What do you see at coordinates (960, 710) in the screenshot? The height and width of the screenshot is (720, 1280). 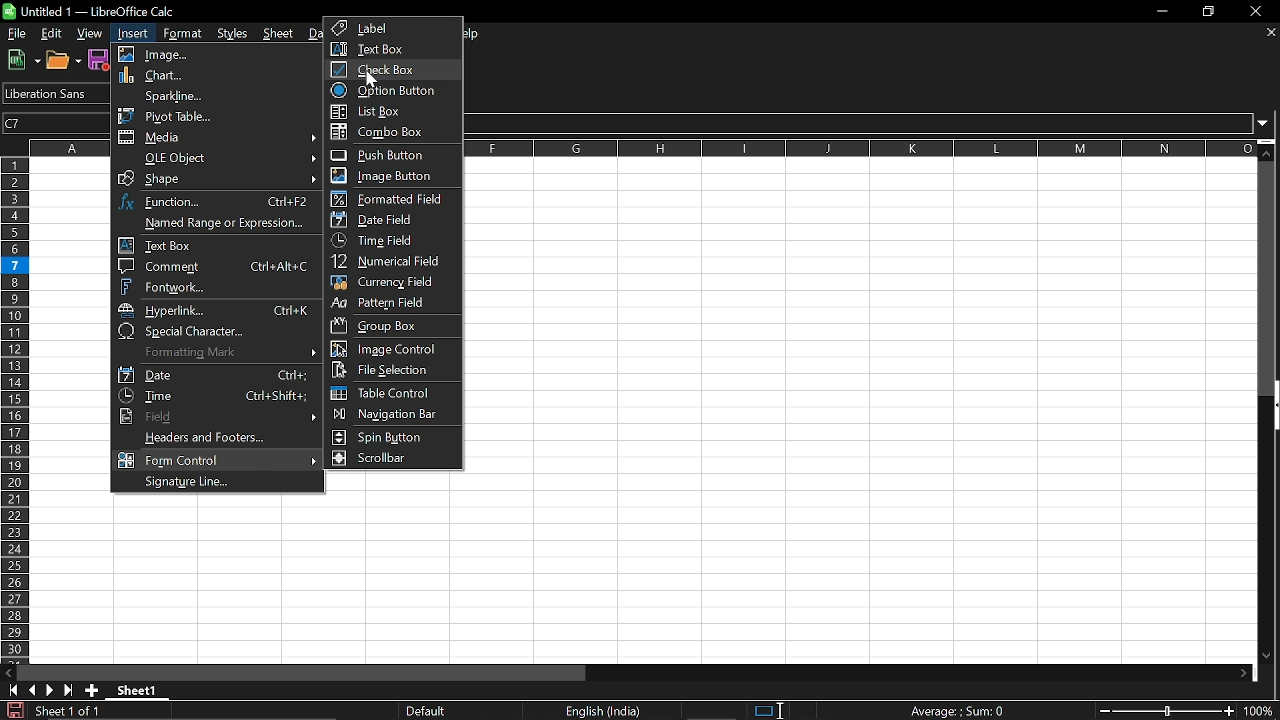 I see `Formula standard selection` at bounding box center [960, 710].